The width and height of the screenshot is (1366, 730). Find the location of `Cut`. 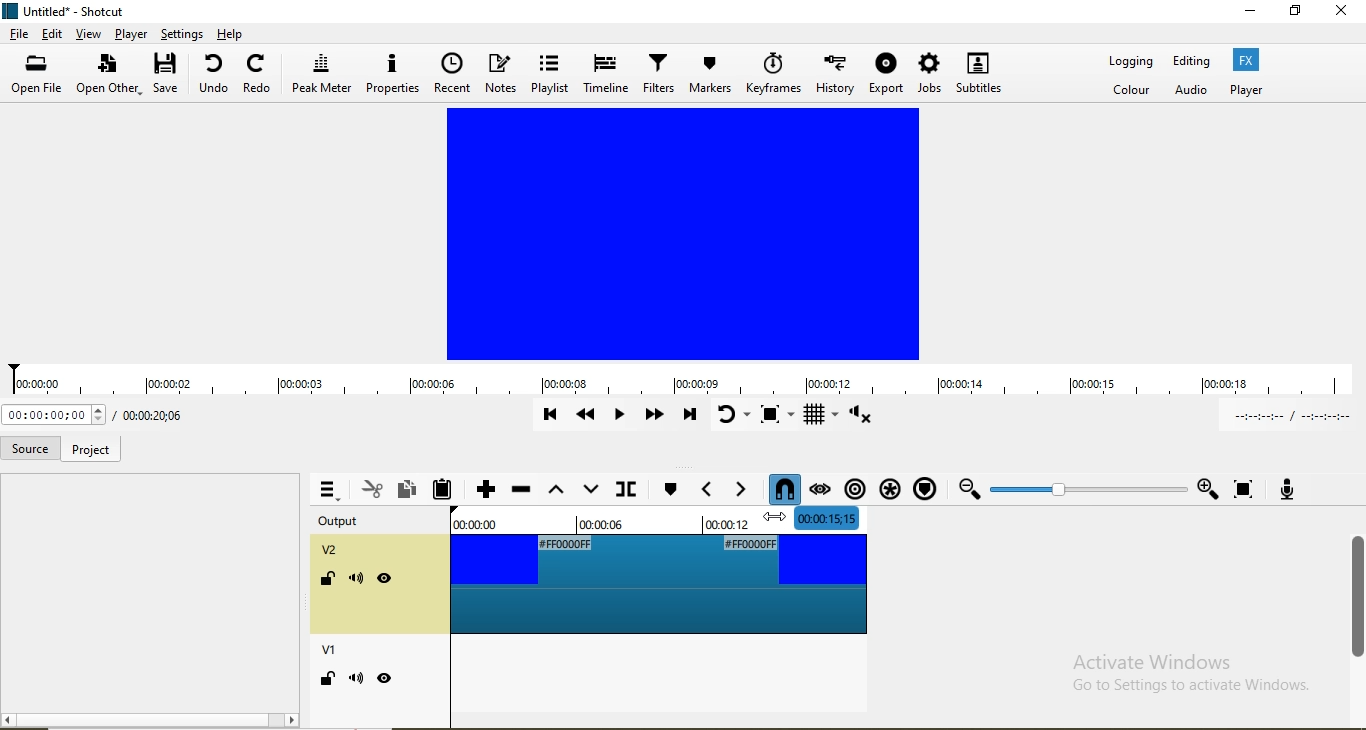

Cut is located at coordinates (372, 488).